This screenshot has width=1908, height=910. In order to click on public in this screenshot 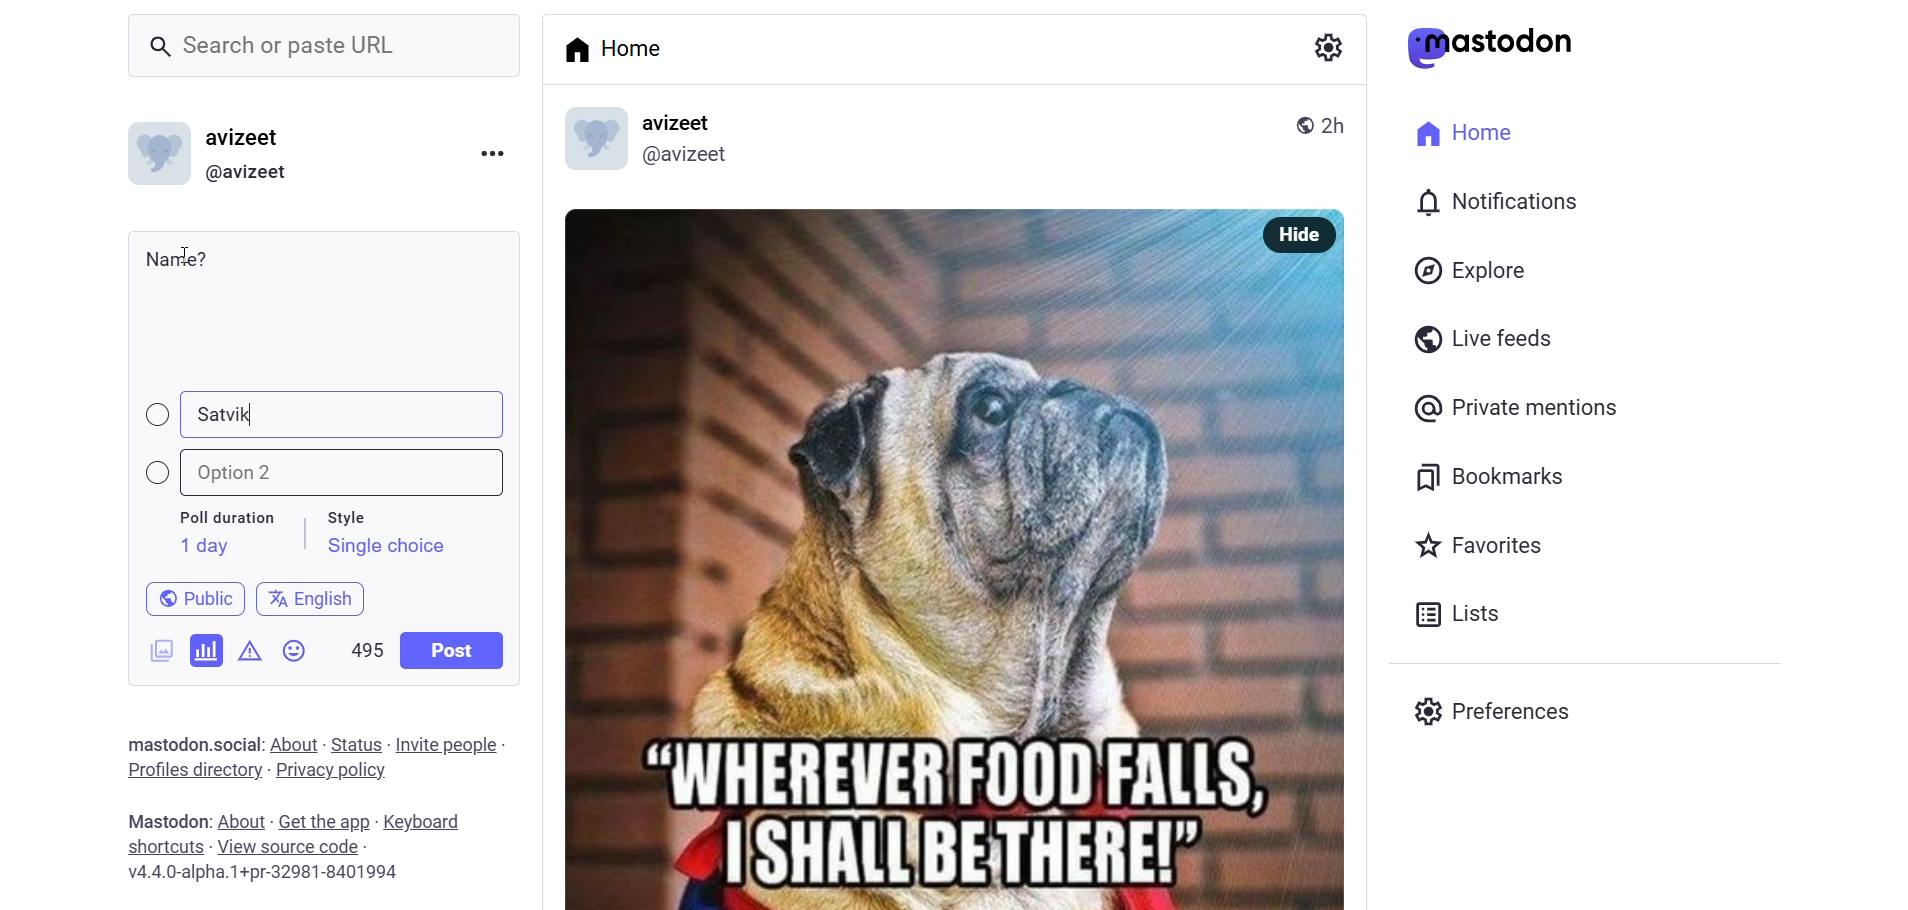, I will do `click(186, 597)`.